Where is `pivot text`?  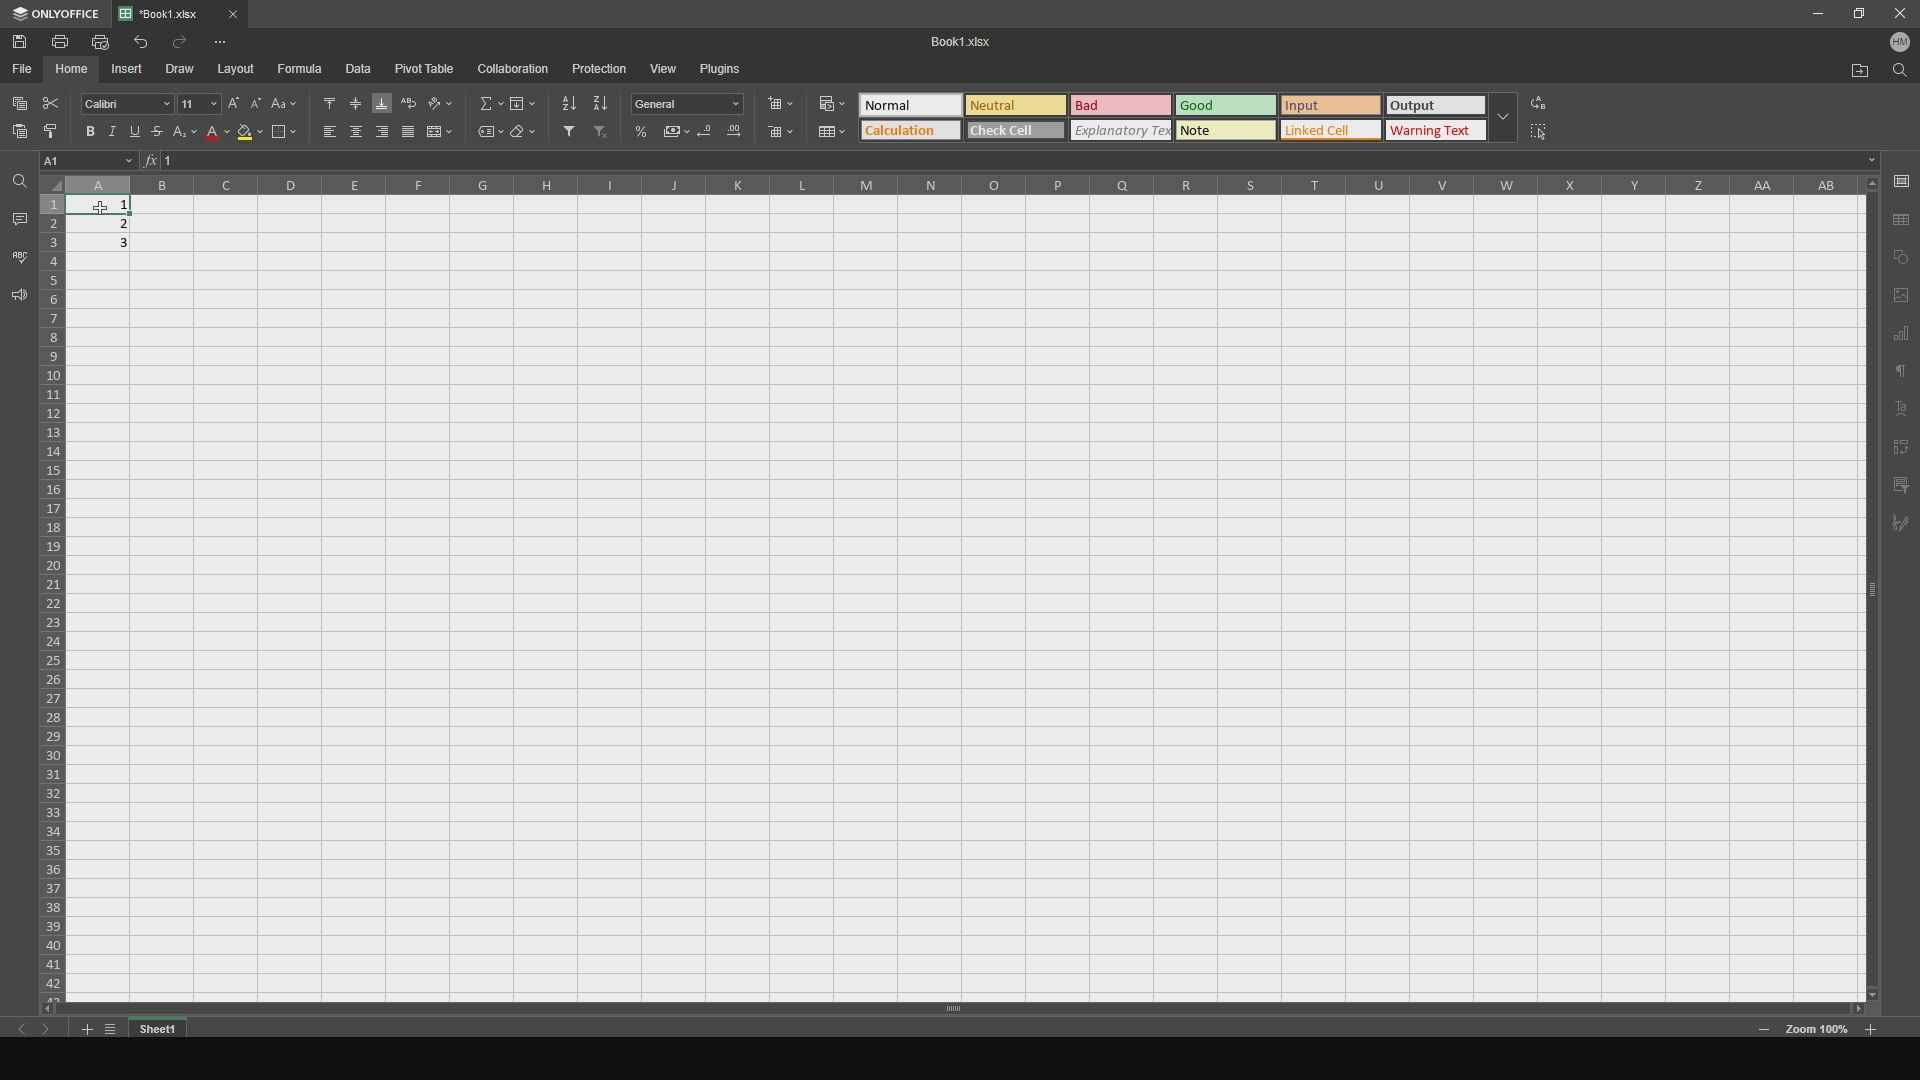 pivot text is located at coordinates (1904, 447).